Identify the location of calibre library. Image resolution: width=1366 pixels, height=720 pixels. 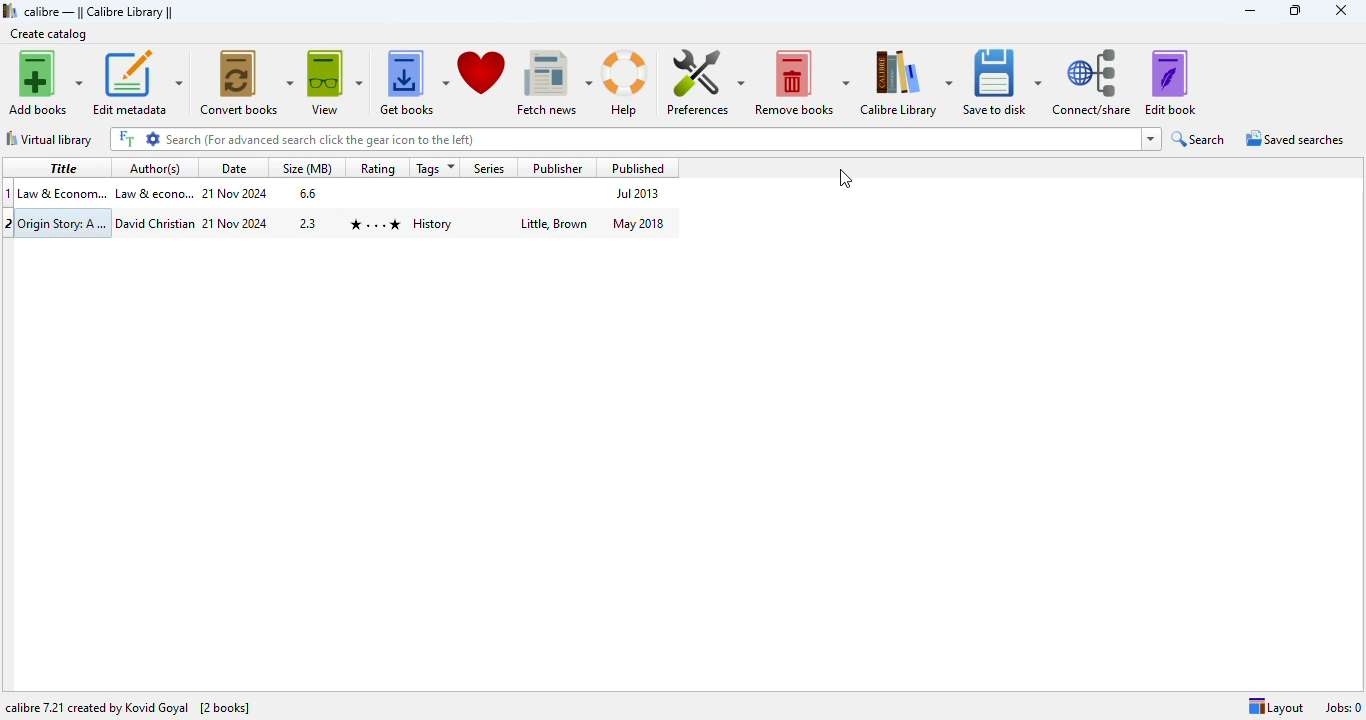
(100, 12).